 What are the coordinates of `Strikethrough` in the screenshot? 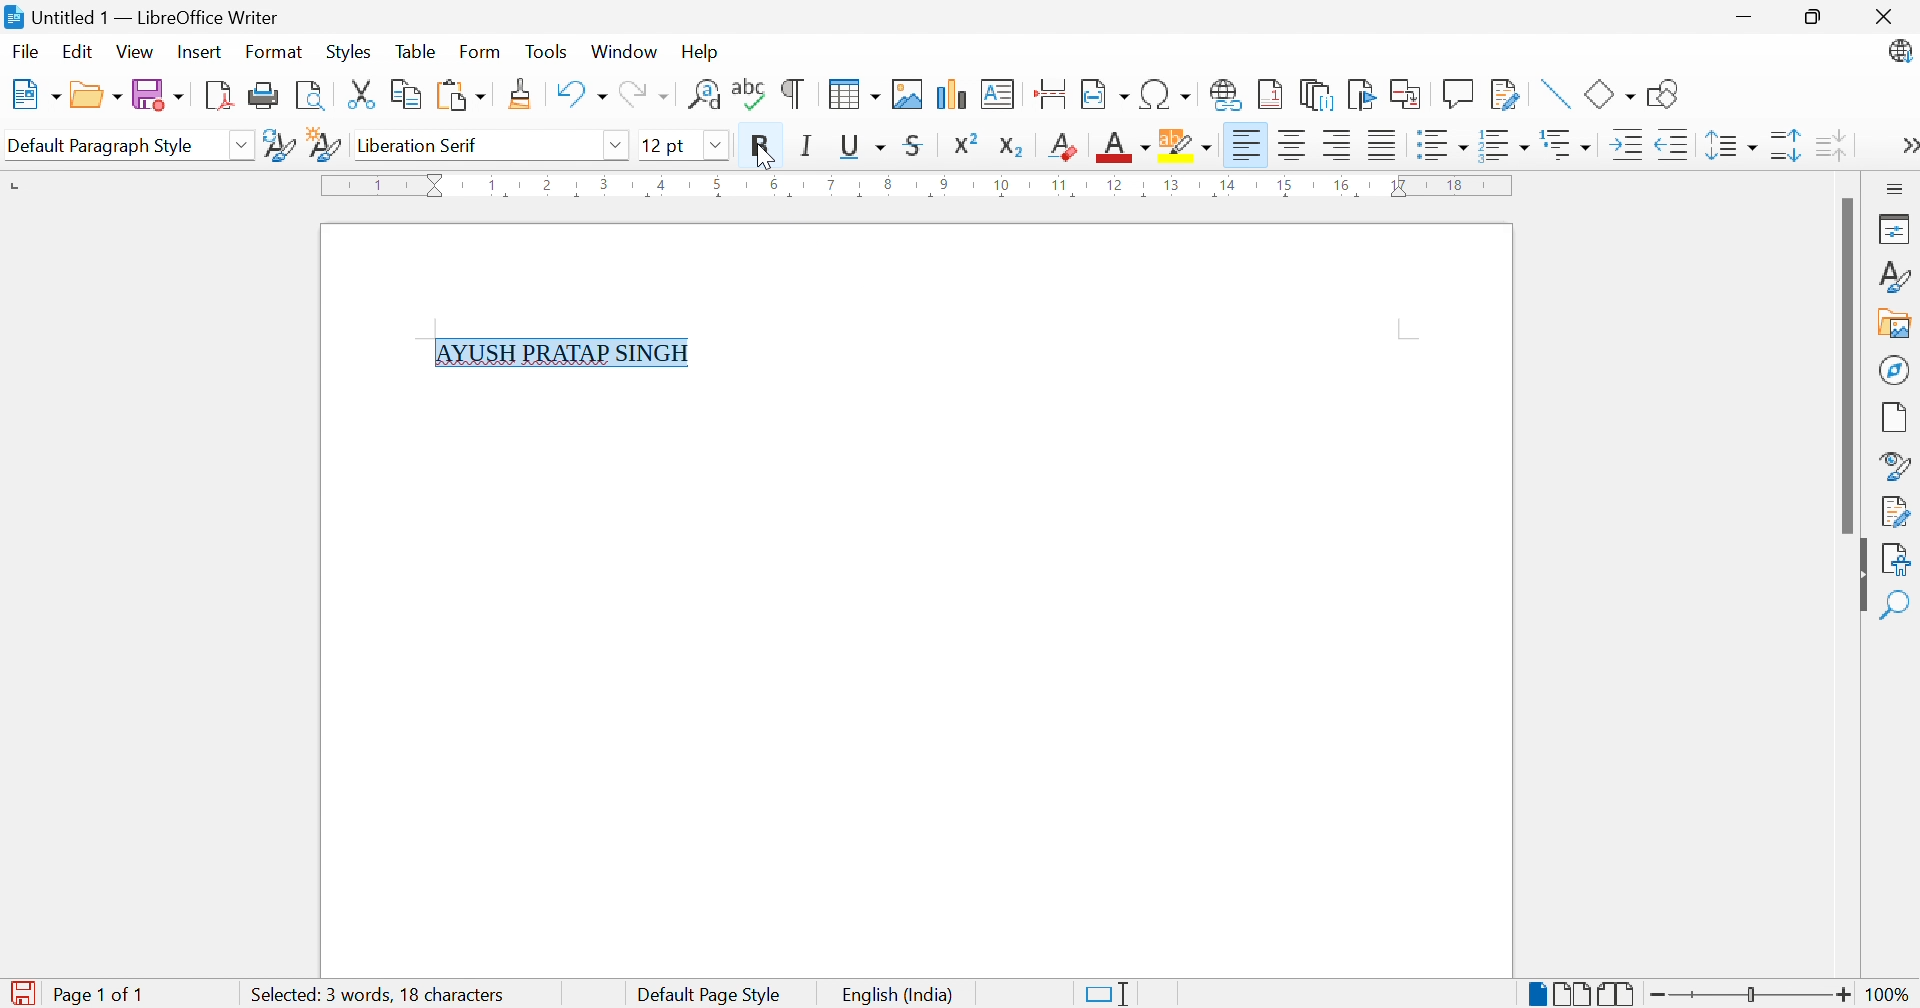 It's located at (914, 148).